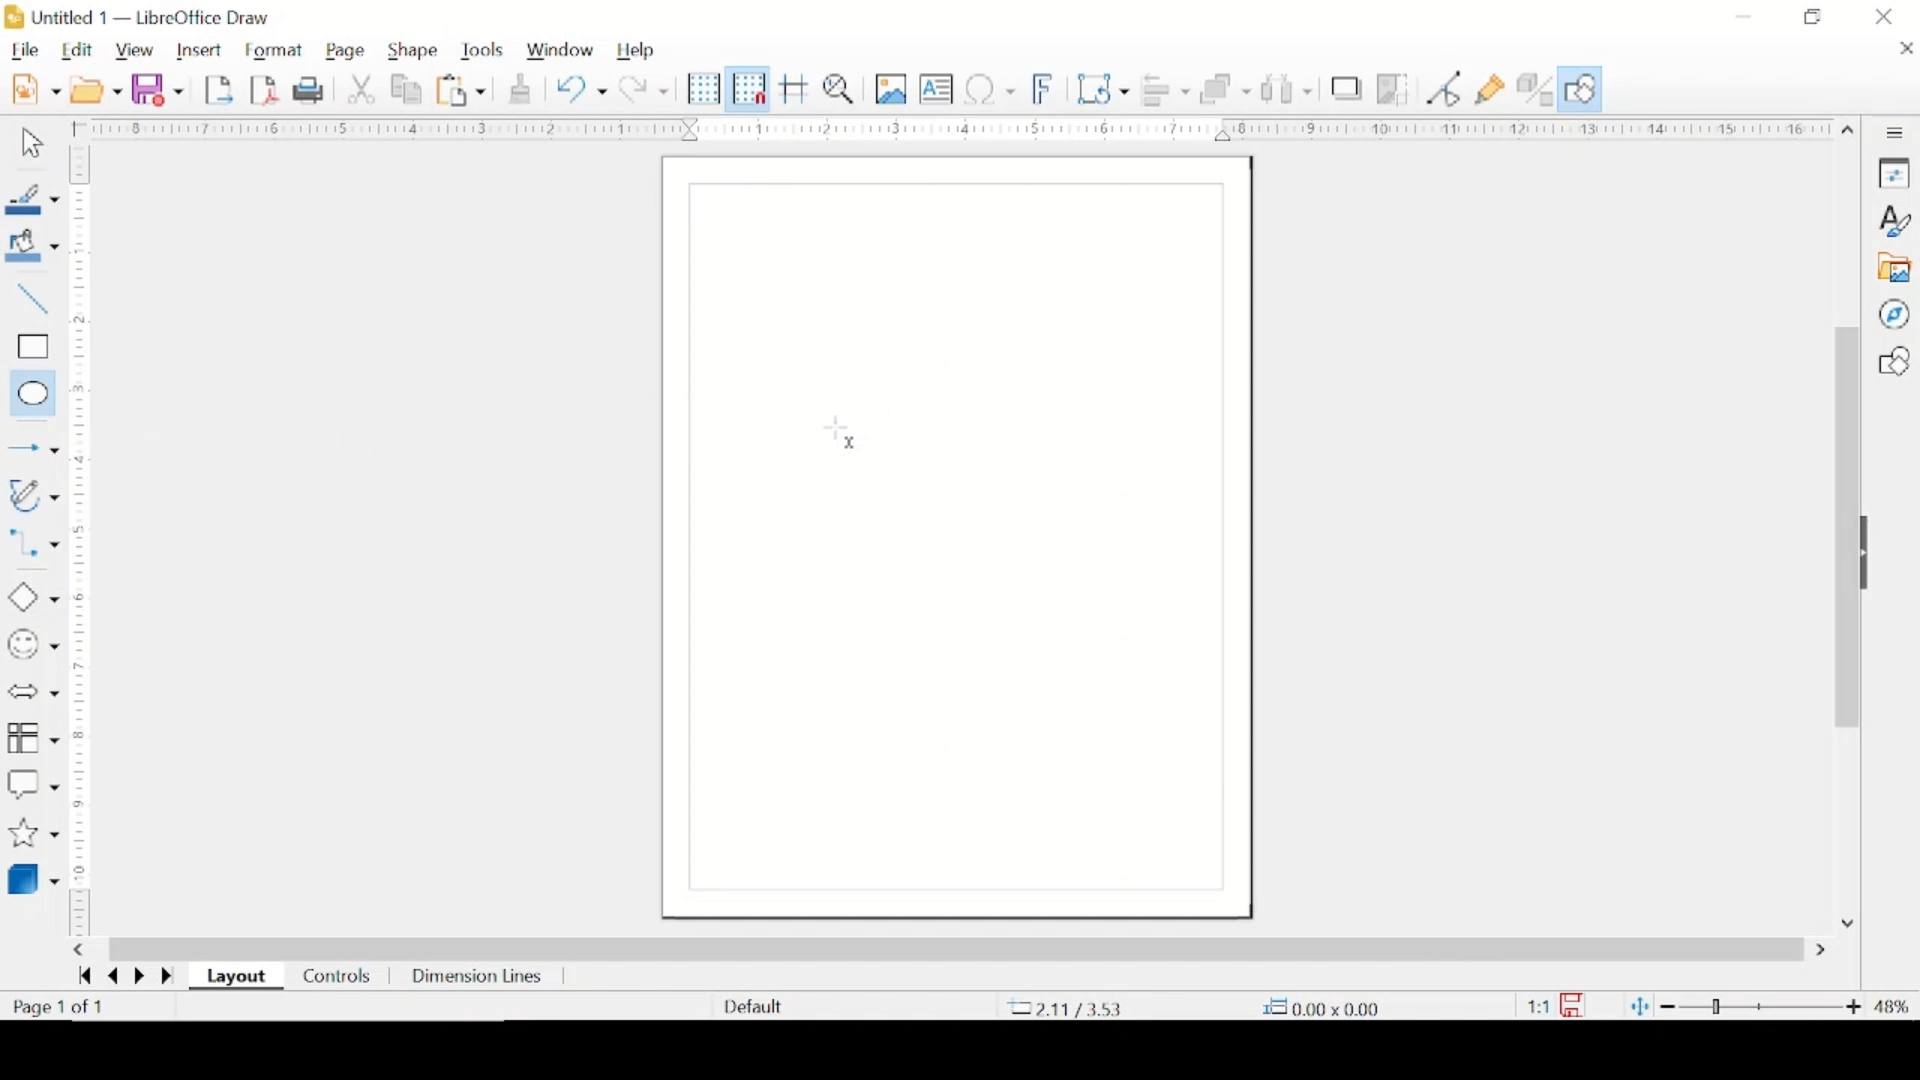 This screenshot has width=1920, height=1080. What do you see at coordinates (1064, 1007) in the screenshot?
I see `coordinate` at bounding box center [1064, 1007].